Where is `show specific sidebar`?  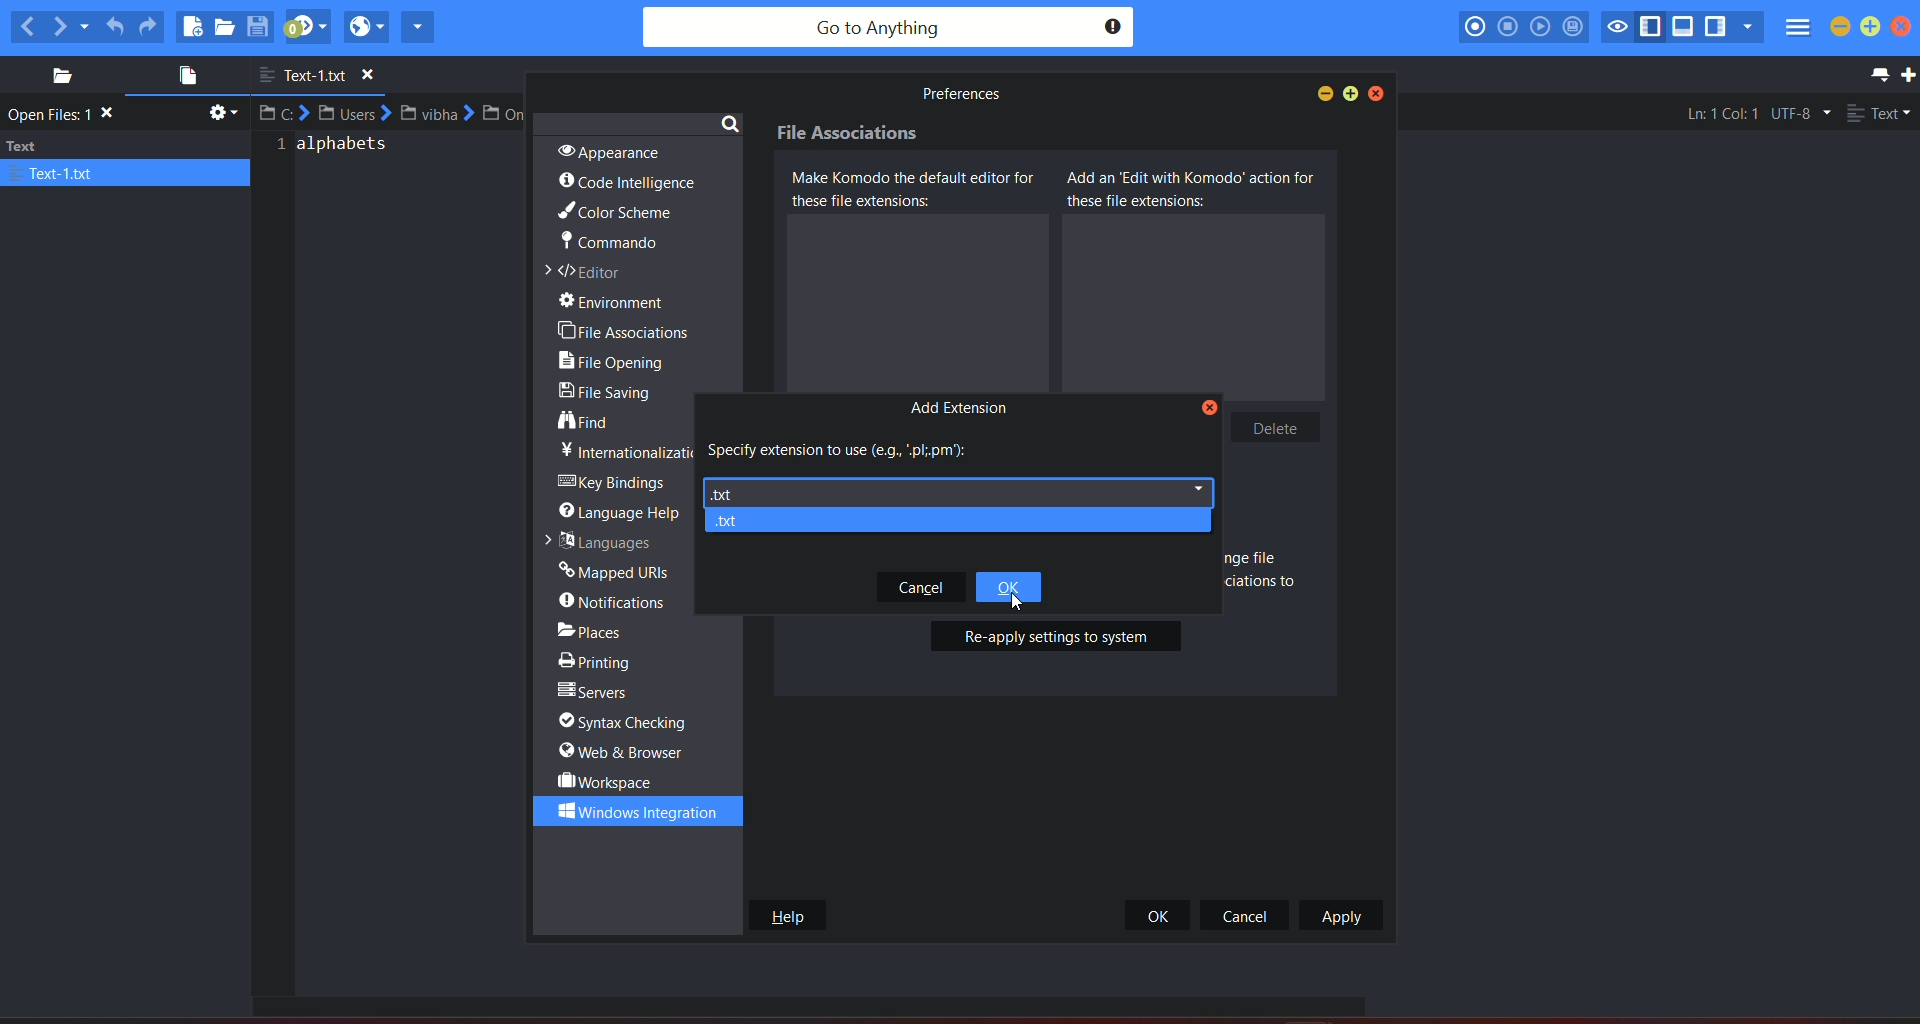
show specific sidebar is located at coordinates (1747, 27).